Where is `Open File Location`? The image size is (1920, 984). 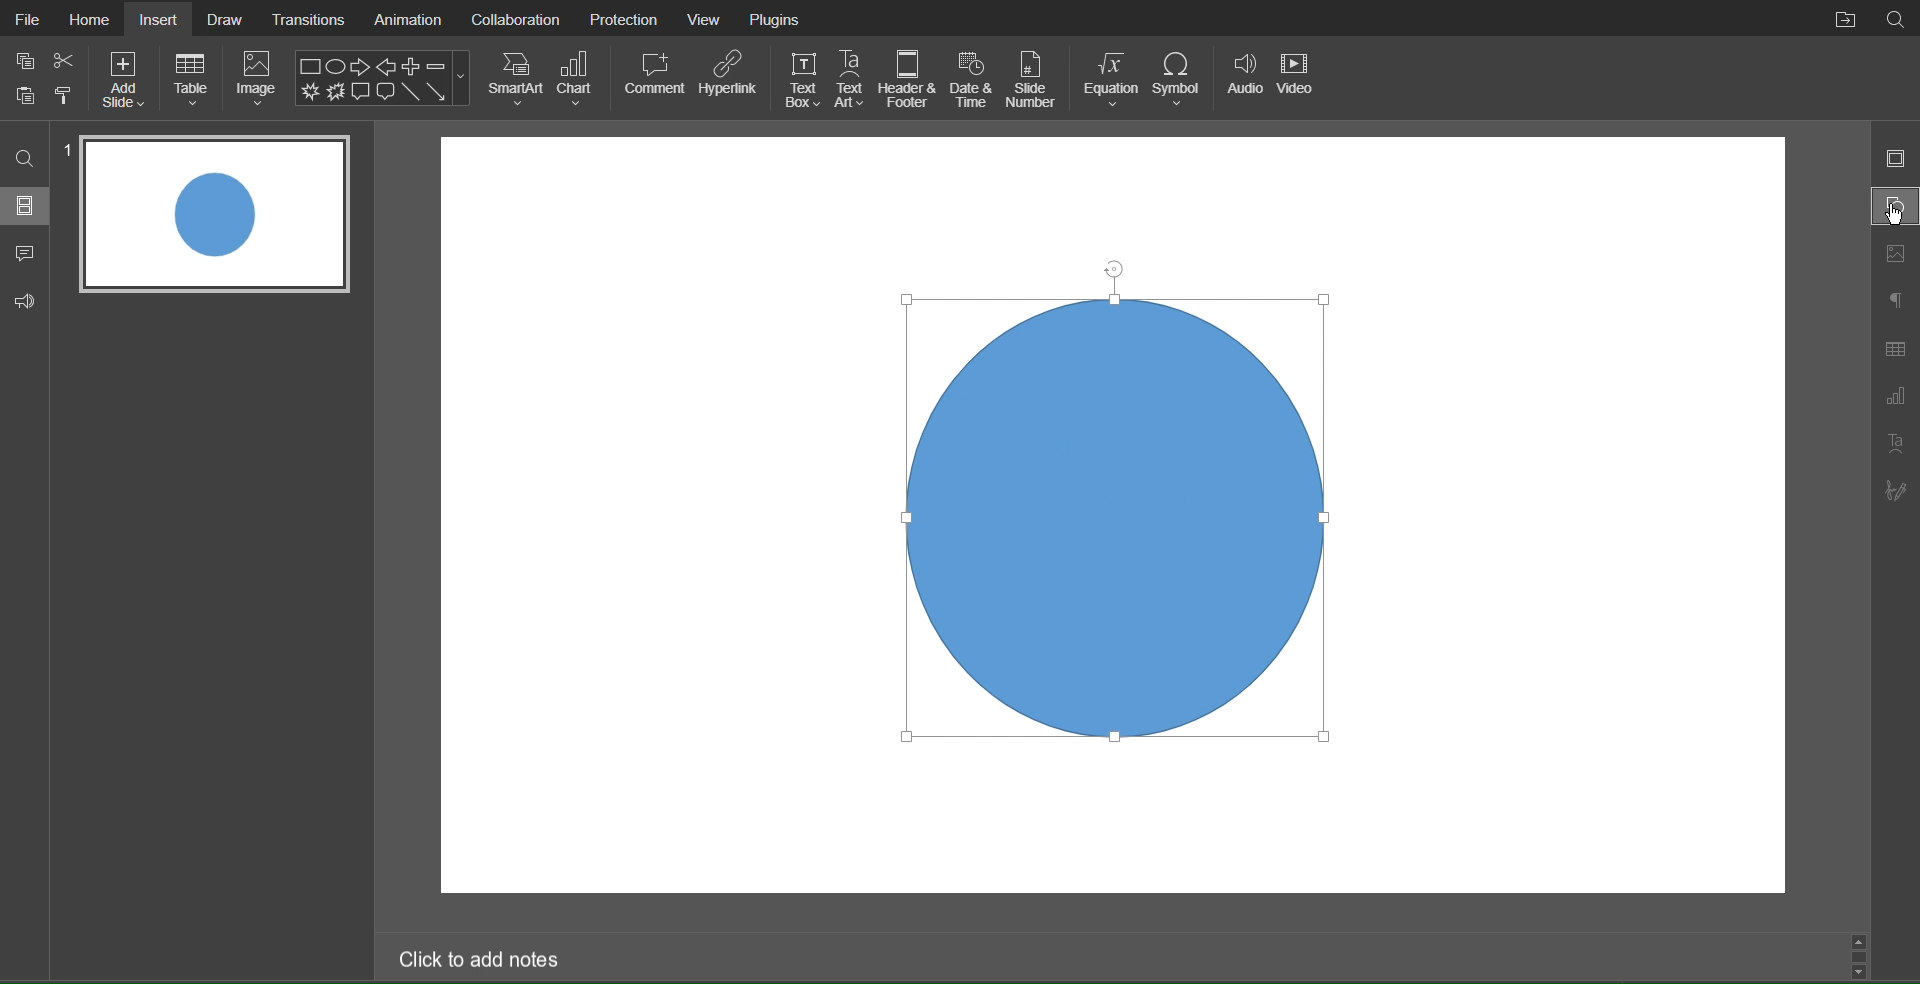 Open File Location is located at coordinates (1845, 19).